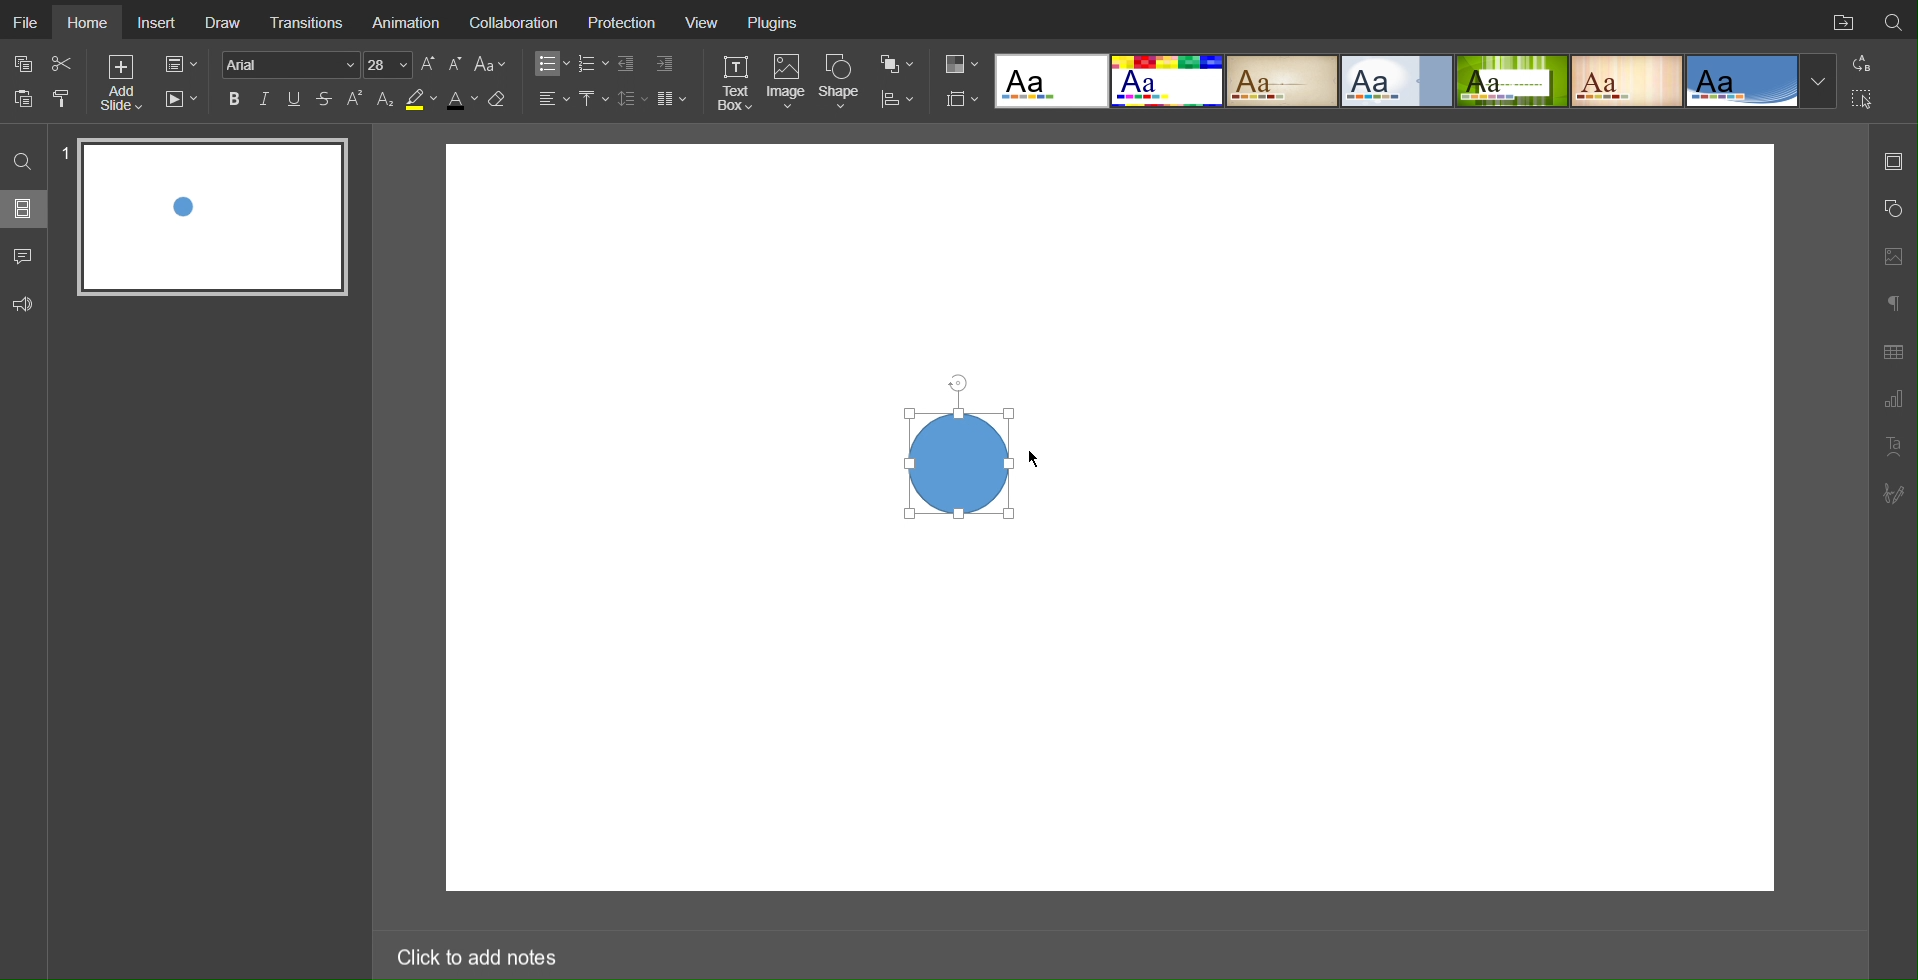 Image resolution: width=1918 pixels, height=980 pixels. I want to click on Comments, so click(25, 256).